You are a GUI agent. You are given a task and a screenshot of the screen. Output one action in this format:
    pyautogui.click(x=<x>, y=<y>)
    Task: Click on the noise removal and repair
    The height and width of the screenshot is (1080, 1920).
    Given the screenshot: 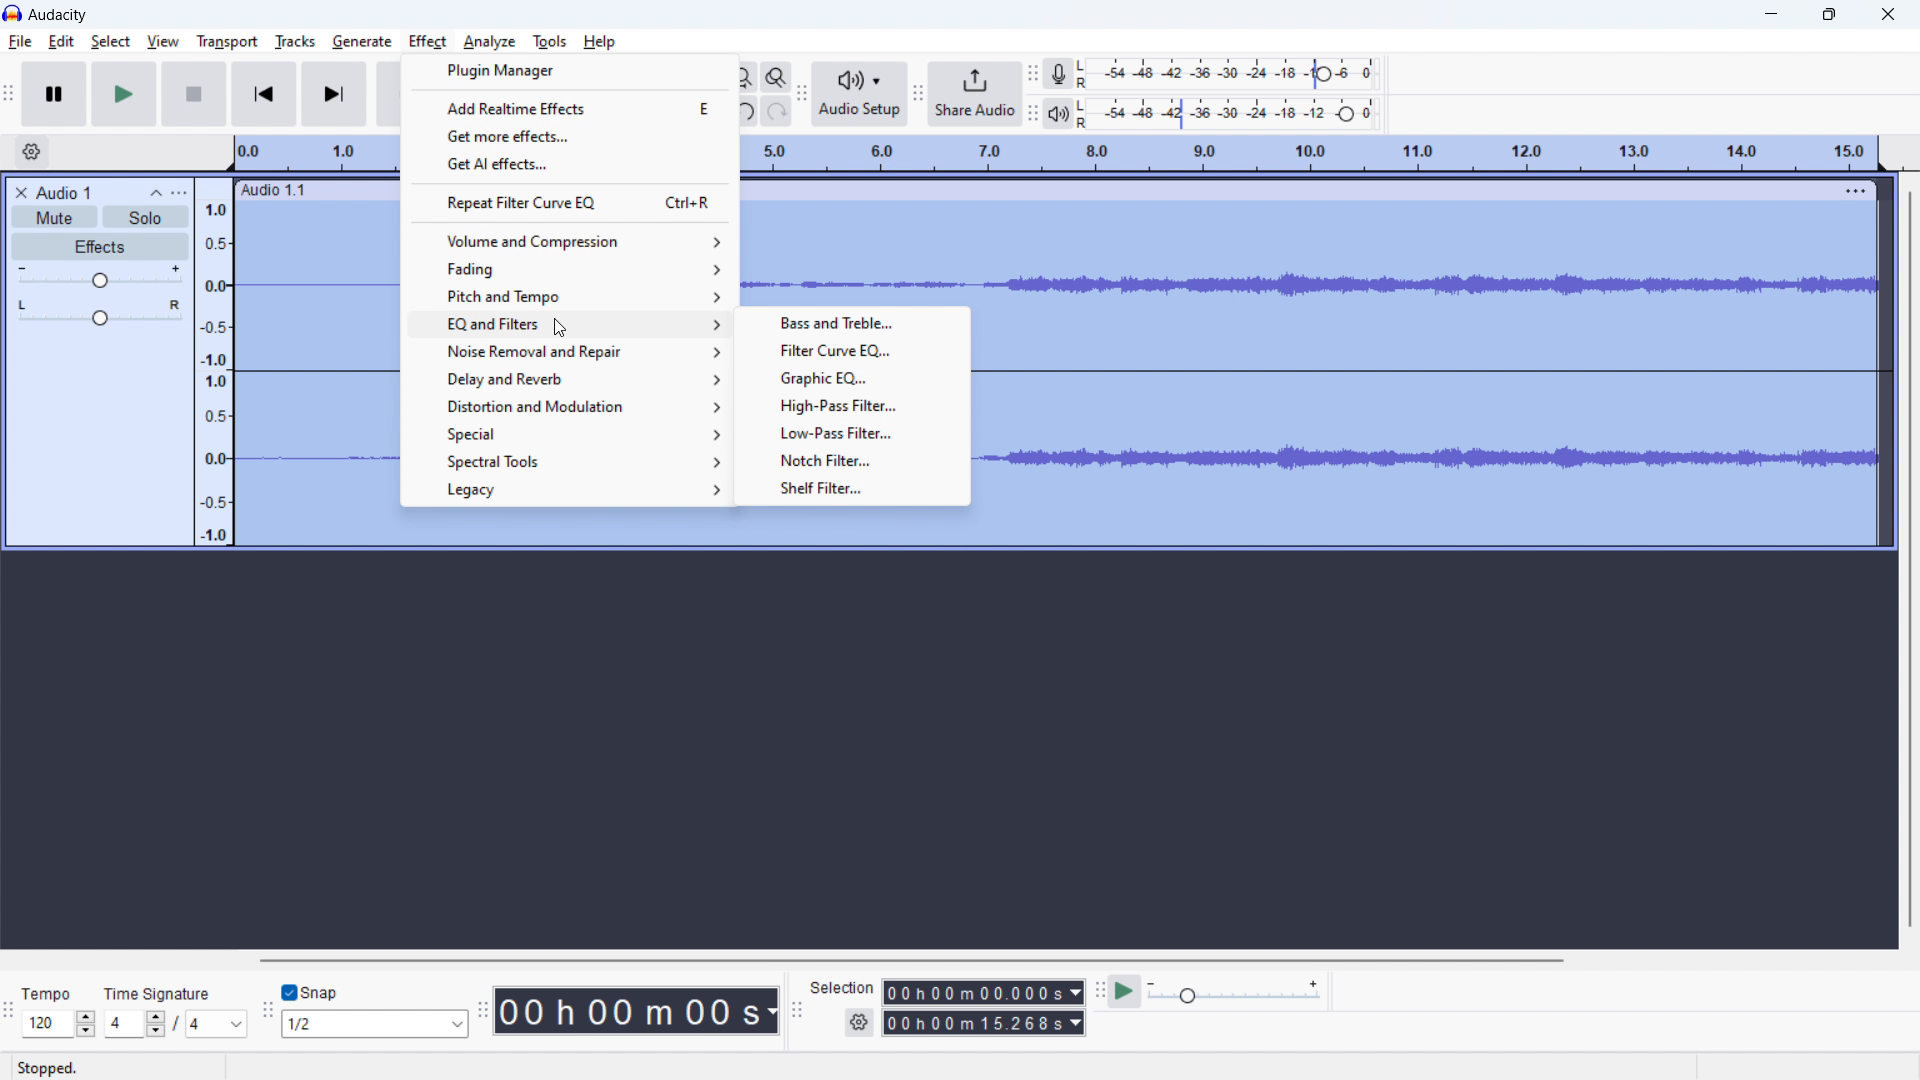 What is the action you would take?
    pyautogui.click(x=566, y=351)
    